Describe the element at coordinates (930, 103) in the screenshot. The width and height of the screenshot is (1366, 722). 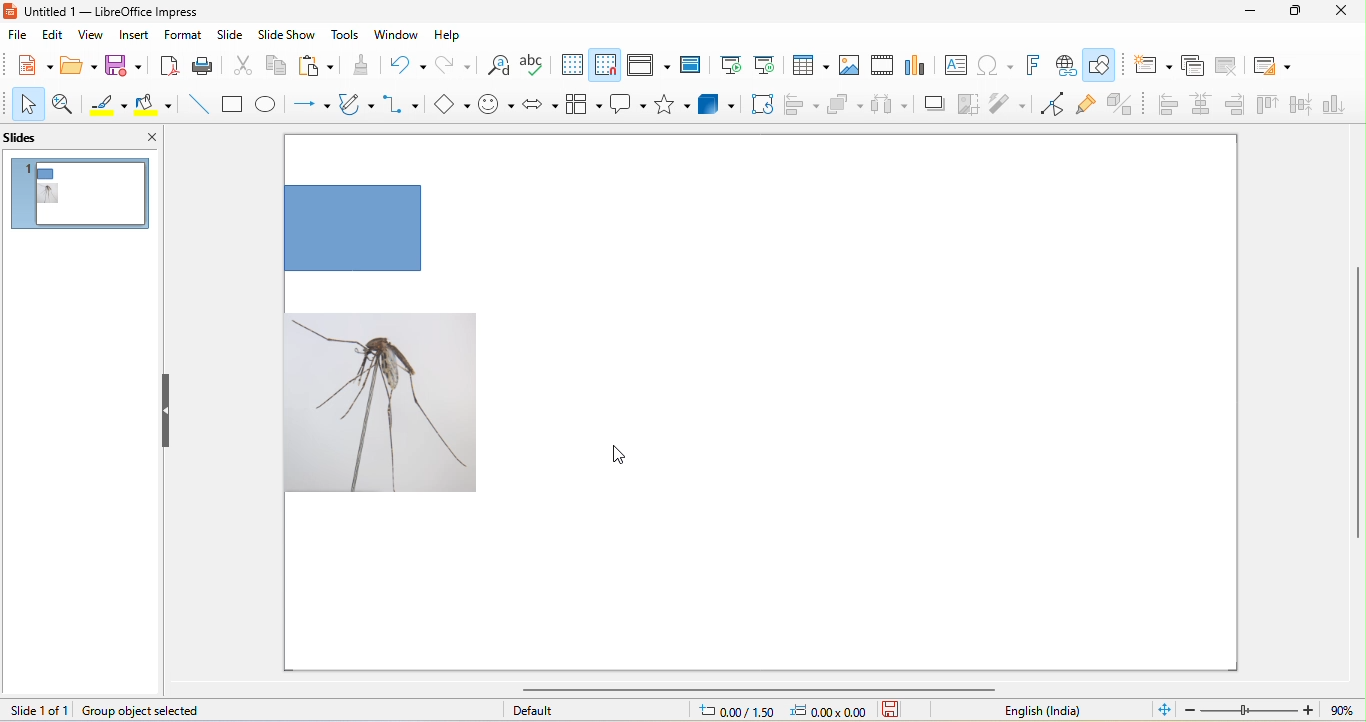
I see `shadow` at that location.